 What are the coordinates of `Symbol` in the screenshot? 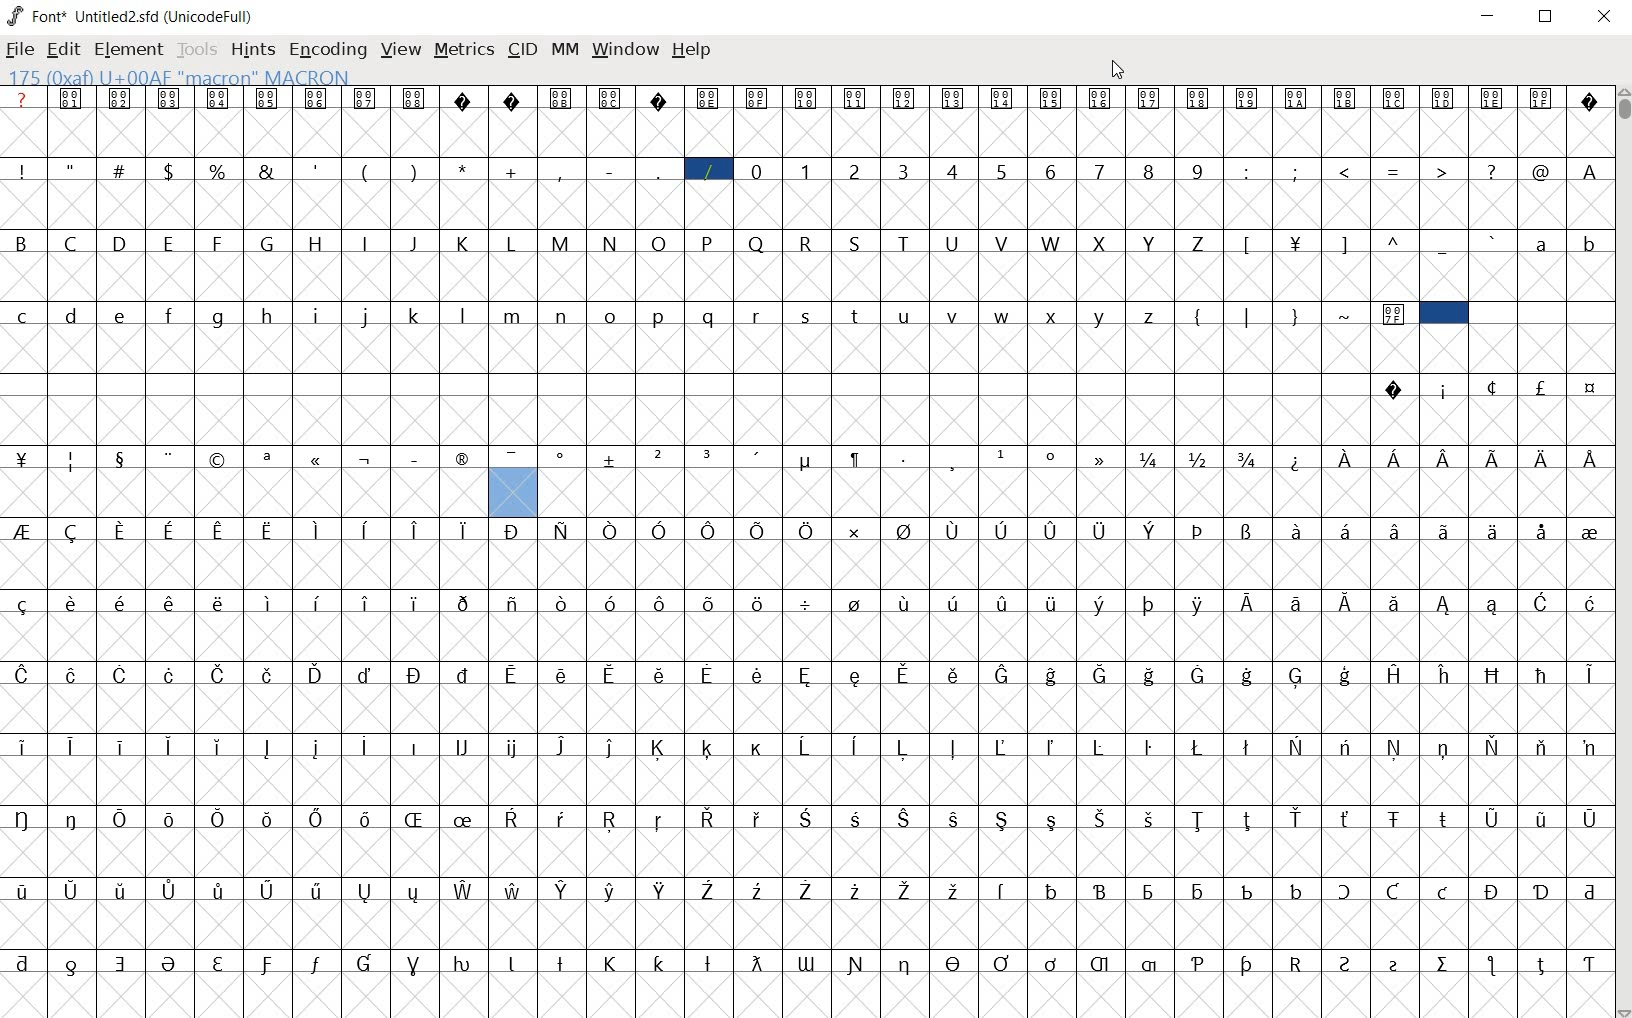 It's located at (461, 456).